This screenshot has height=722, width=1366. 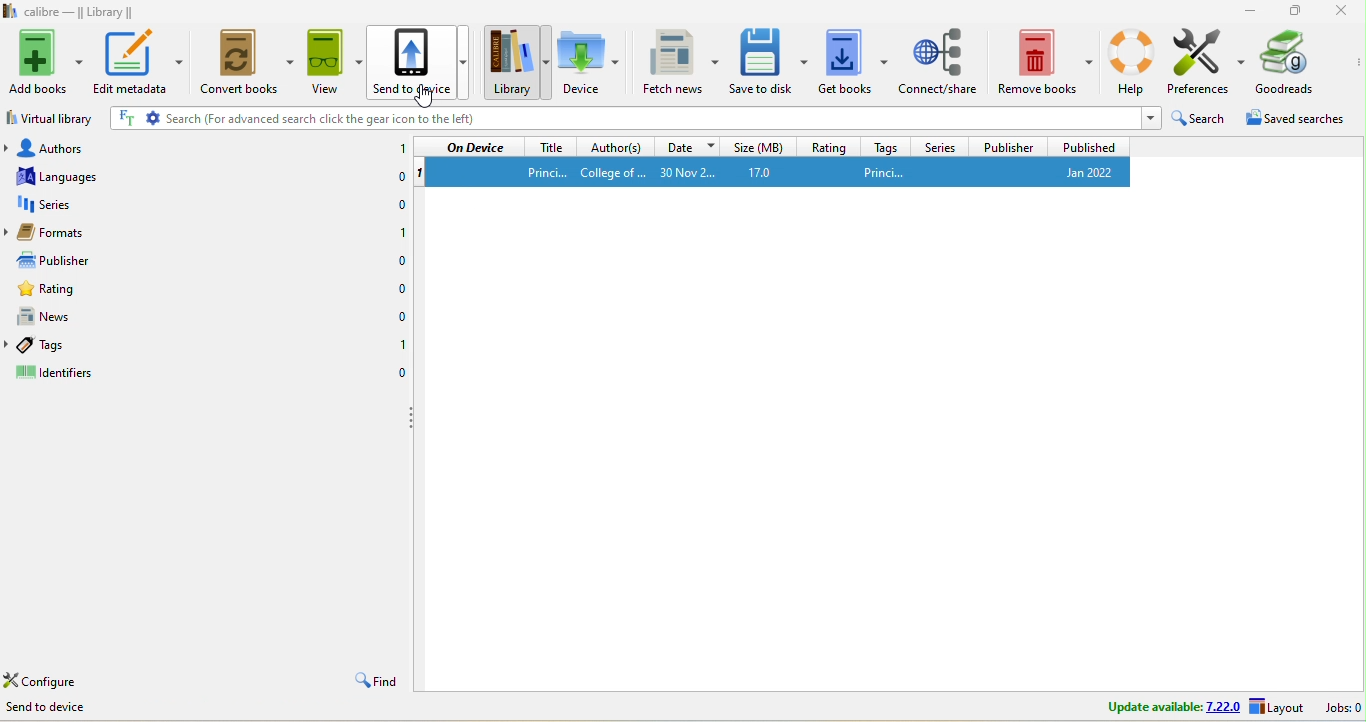 I want to click on 0, so click(x=396, y=289).